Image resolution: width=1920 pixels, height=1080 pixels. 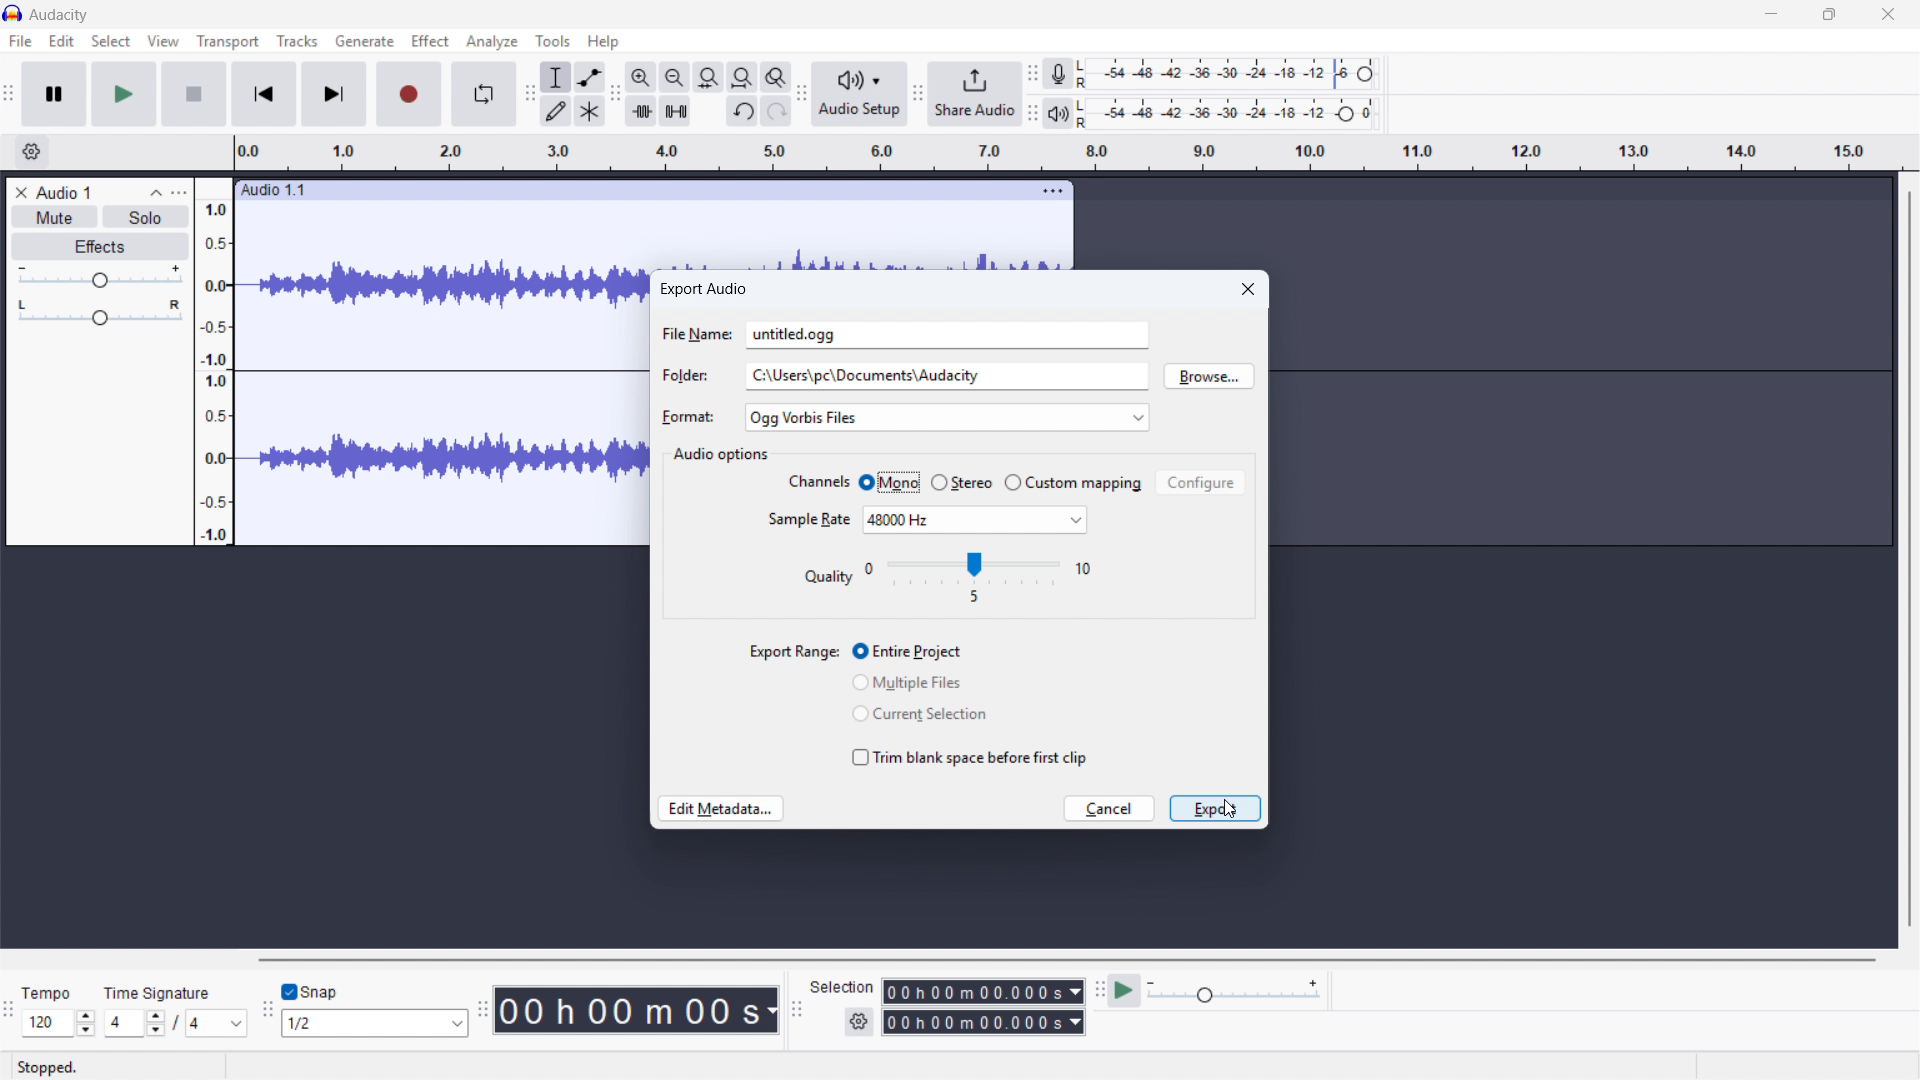 I want to click on Timestamp , so click(x=638, y=1011).